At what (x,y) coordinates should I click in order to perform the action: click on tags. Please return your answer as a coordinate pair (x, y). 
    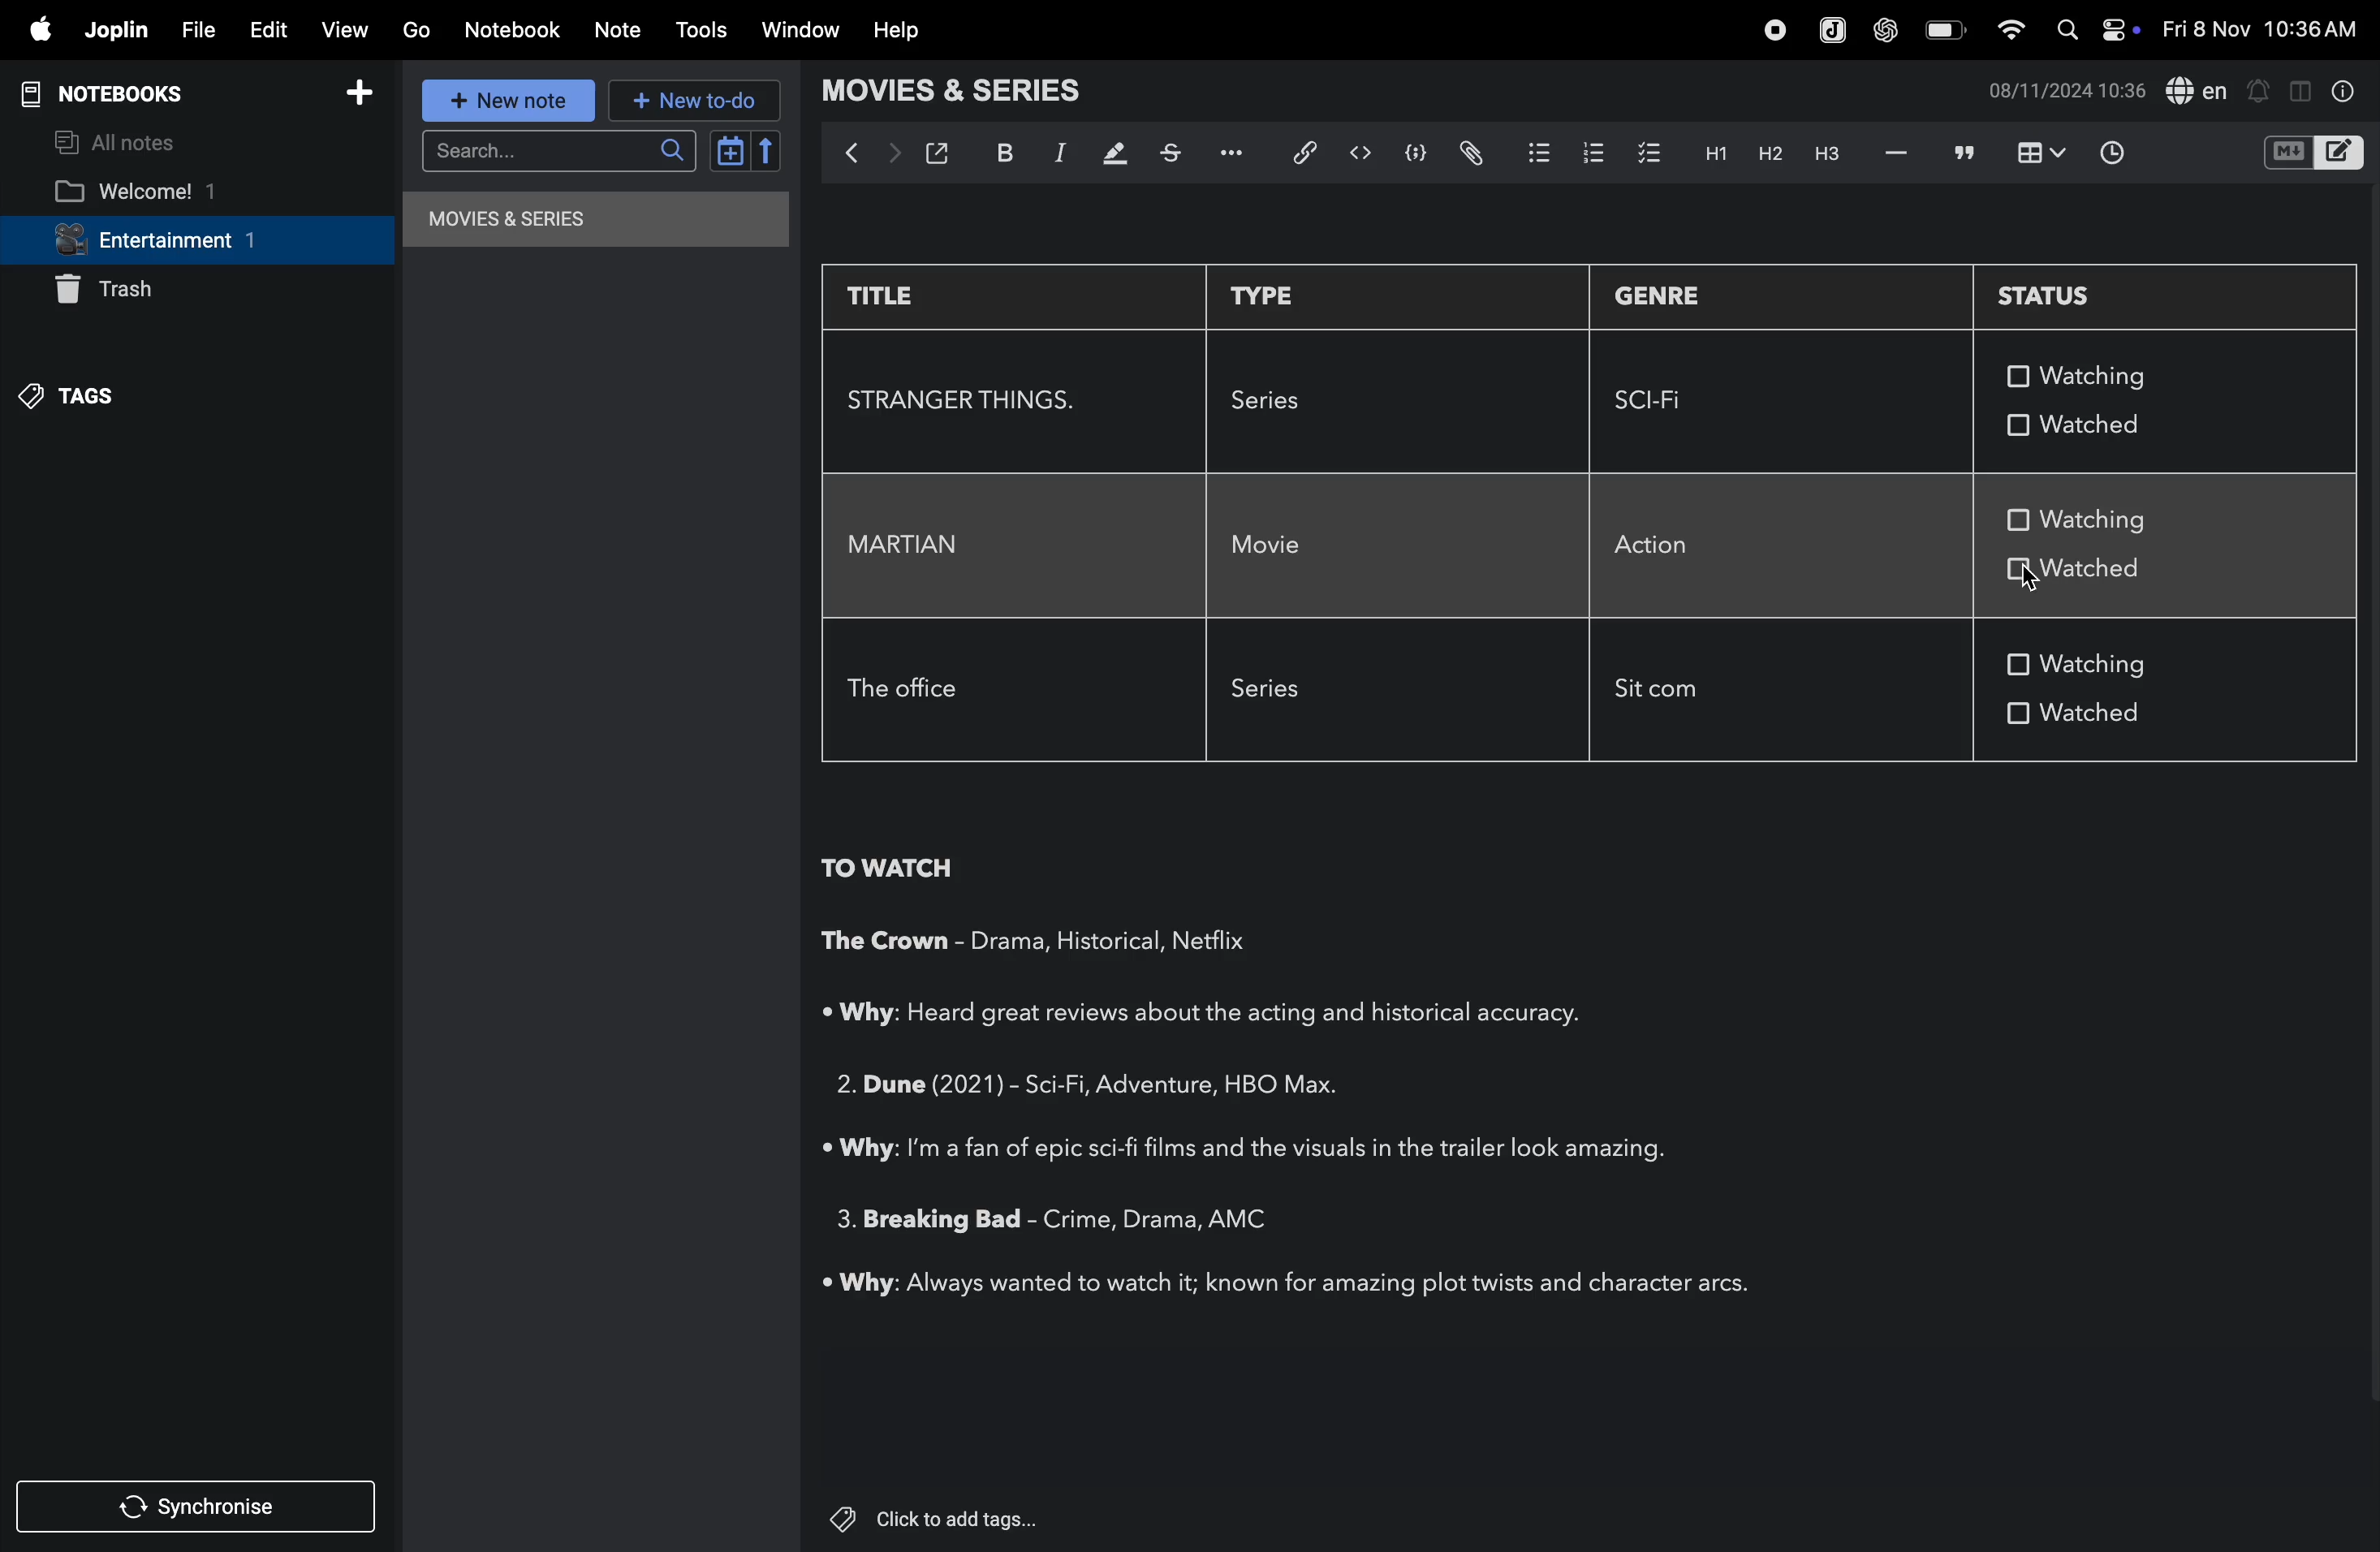
    Looking at the image, I should click on (102, 397).